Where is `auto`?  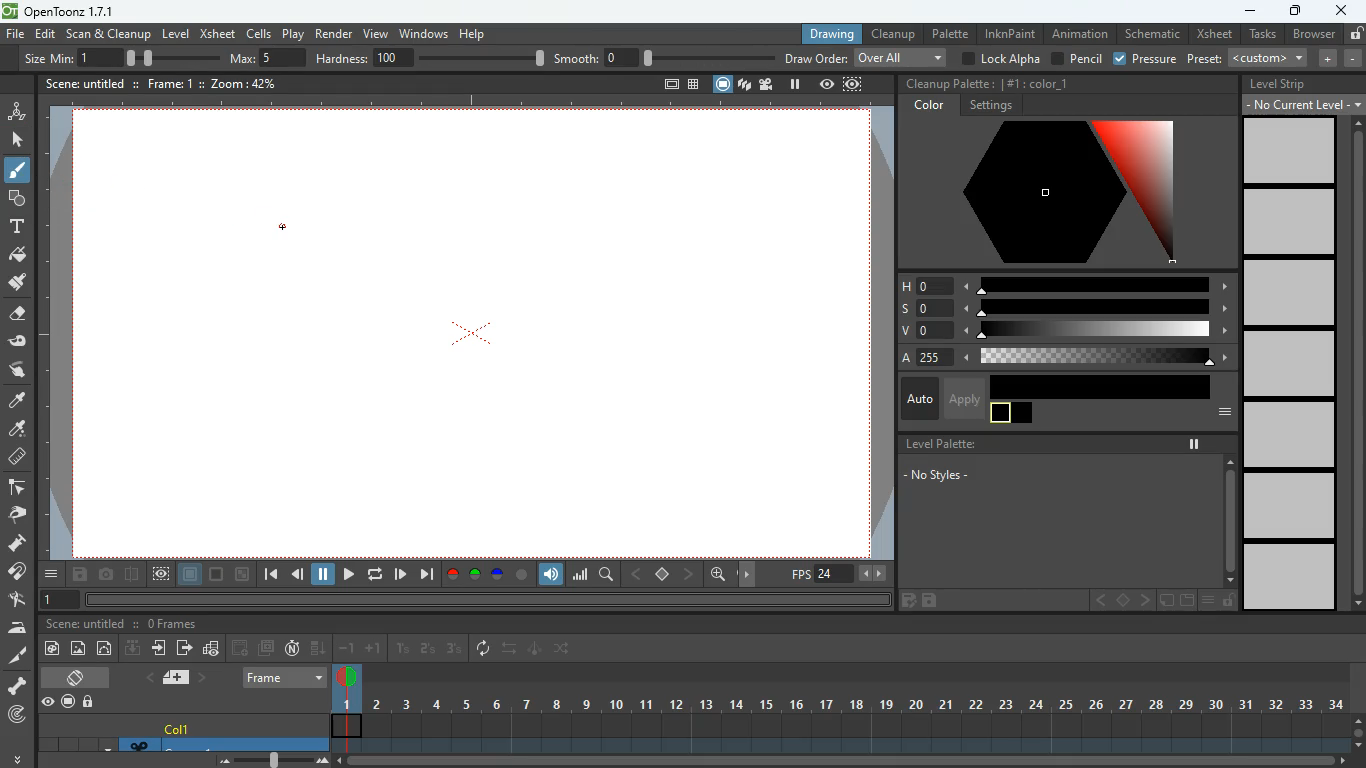 auto is located at coordinates (917, 400).